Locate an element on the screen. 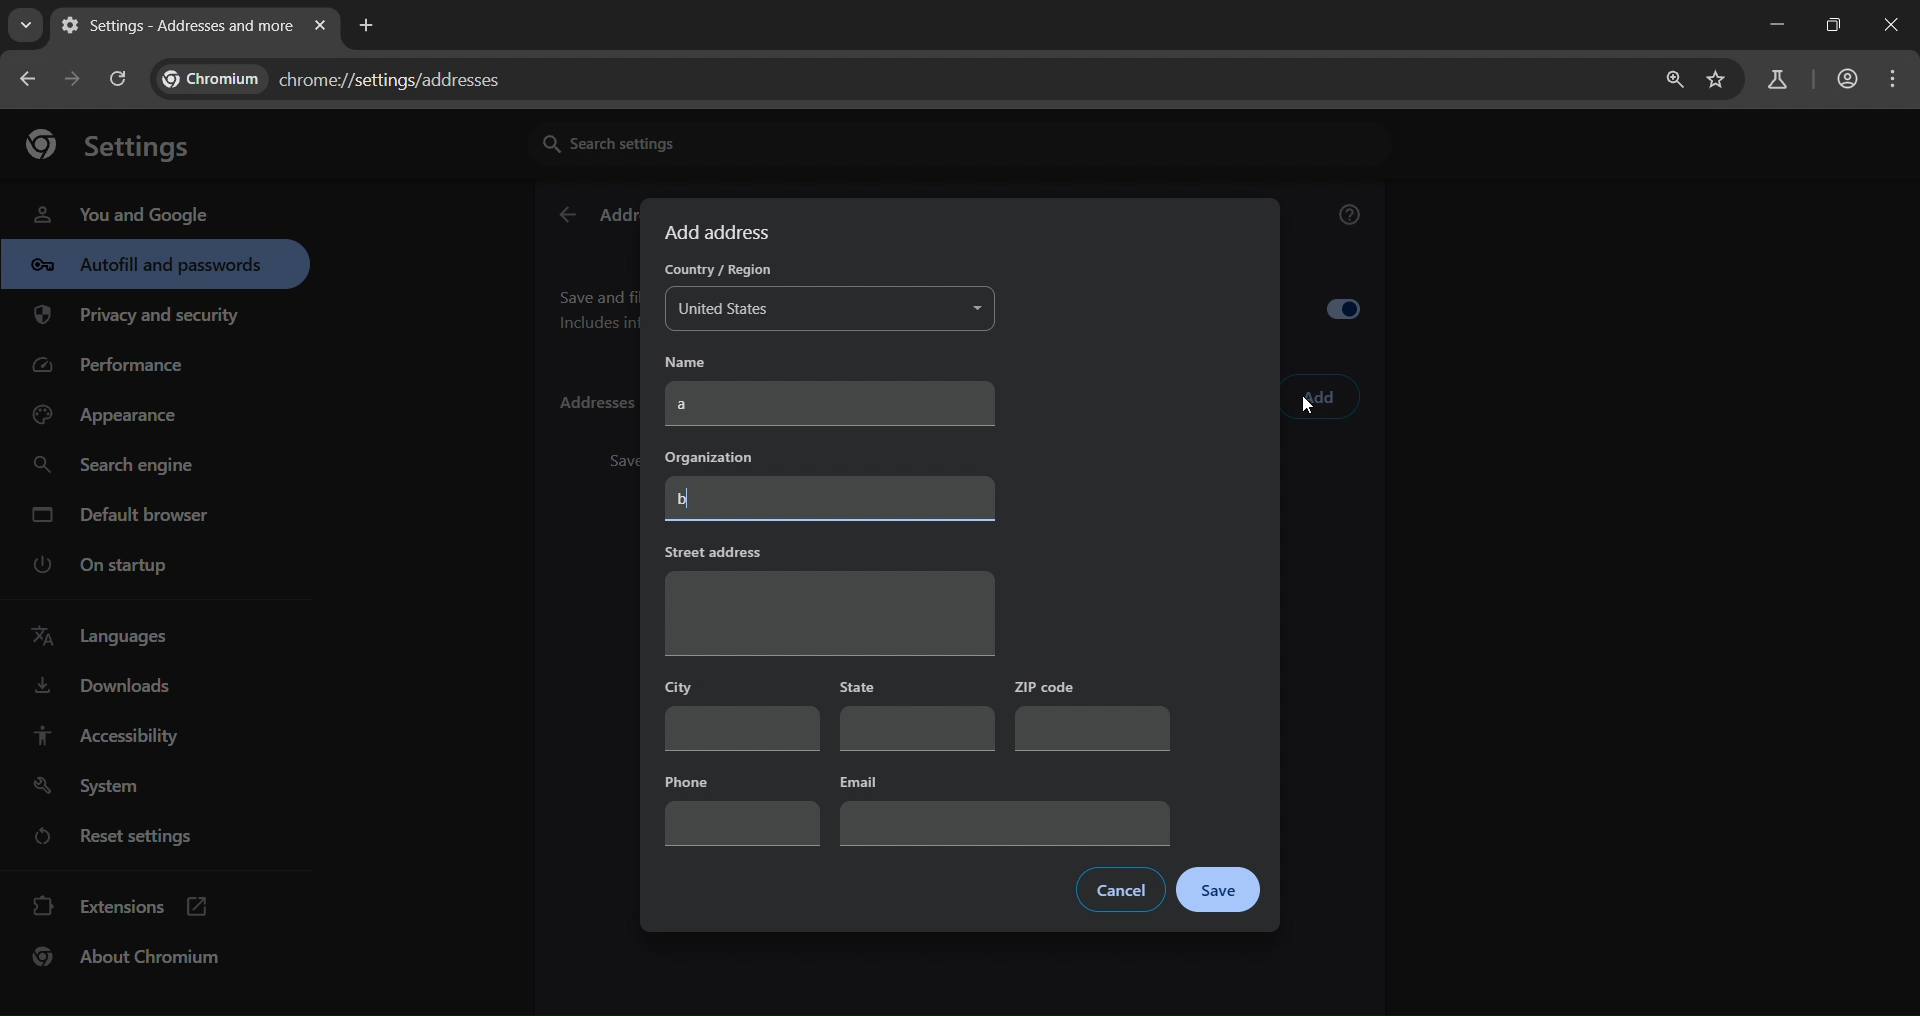 Image resolution: width=1920 pixels, height=1016 pixels. add is located at coordinates (1320, 398).